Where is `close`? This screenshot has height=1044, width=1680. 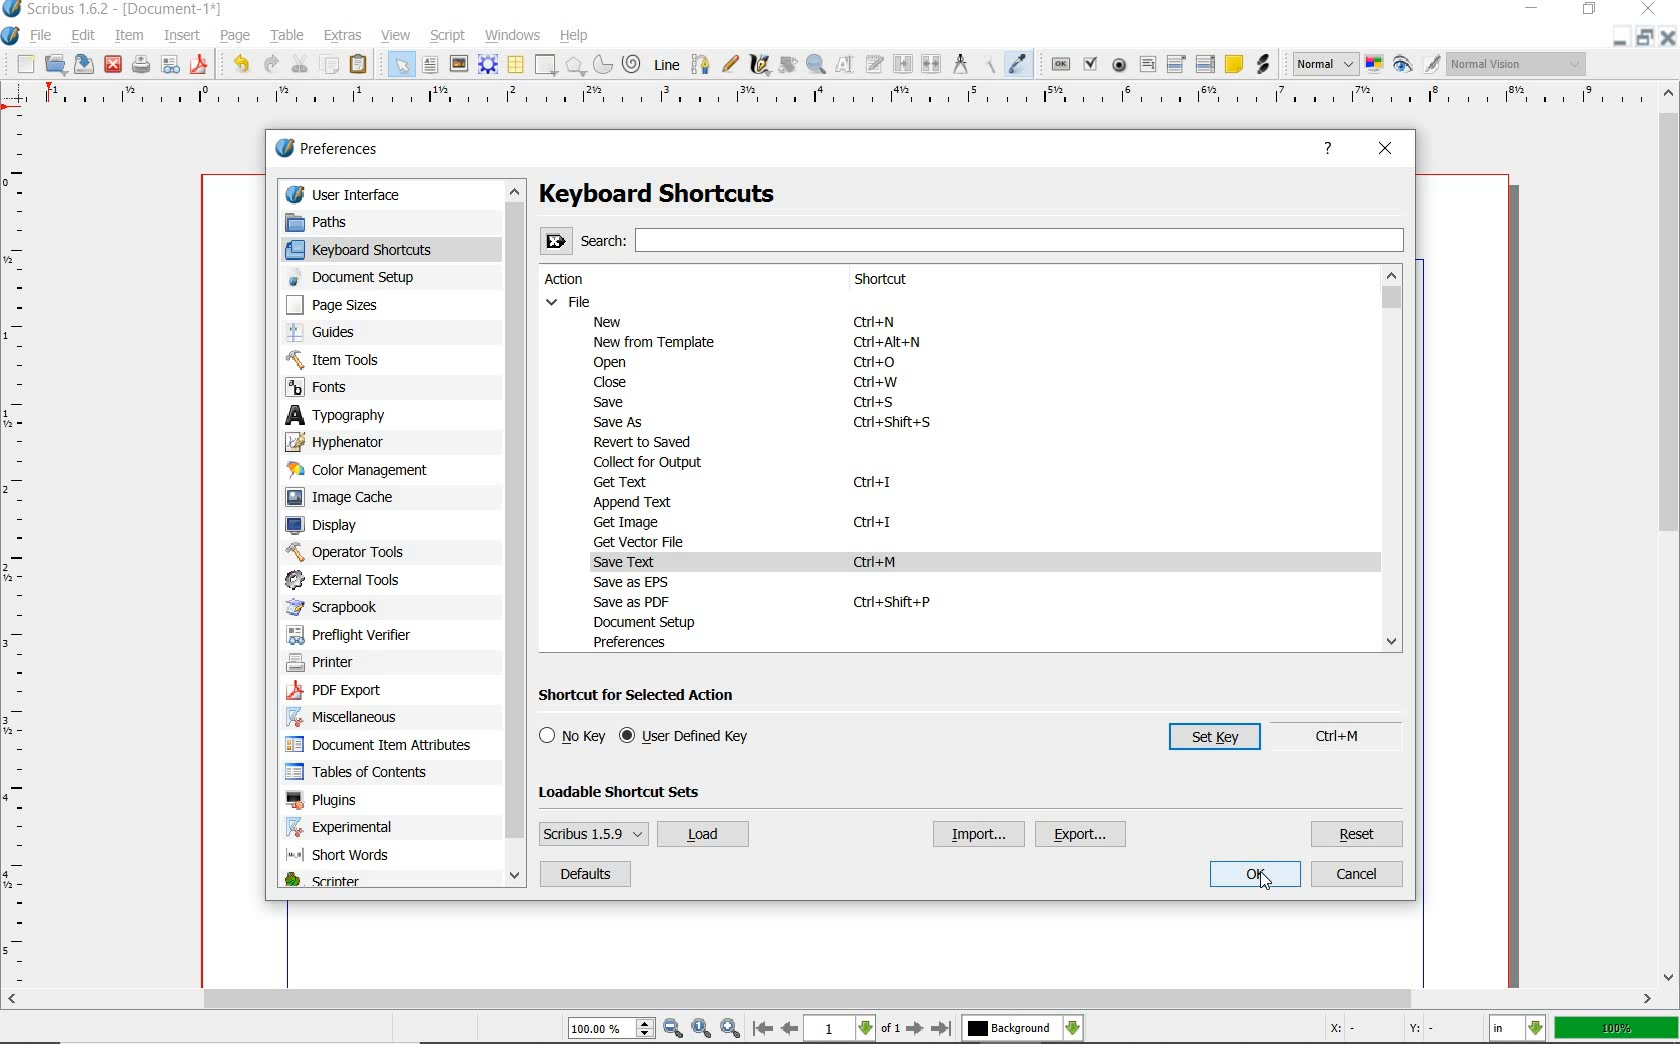 close is located at coordinates (1386, 151).